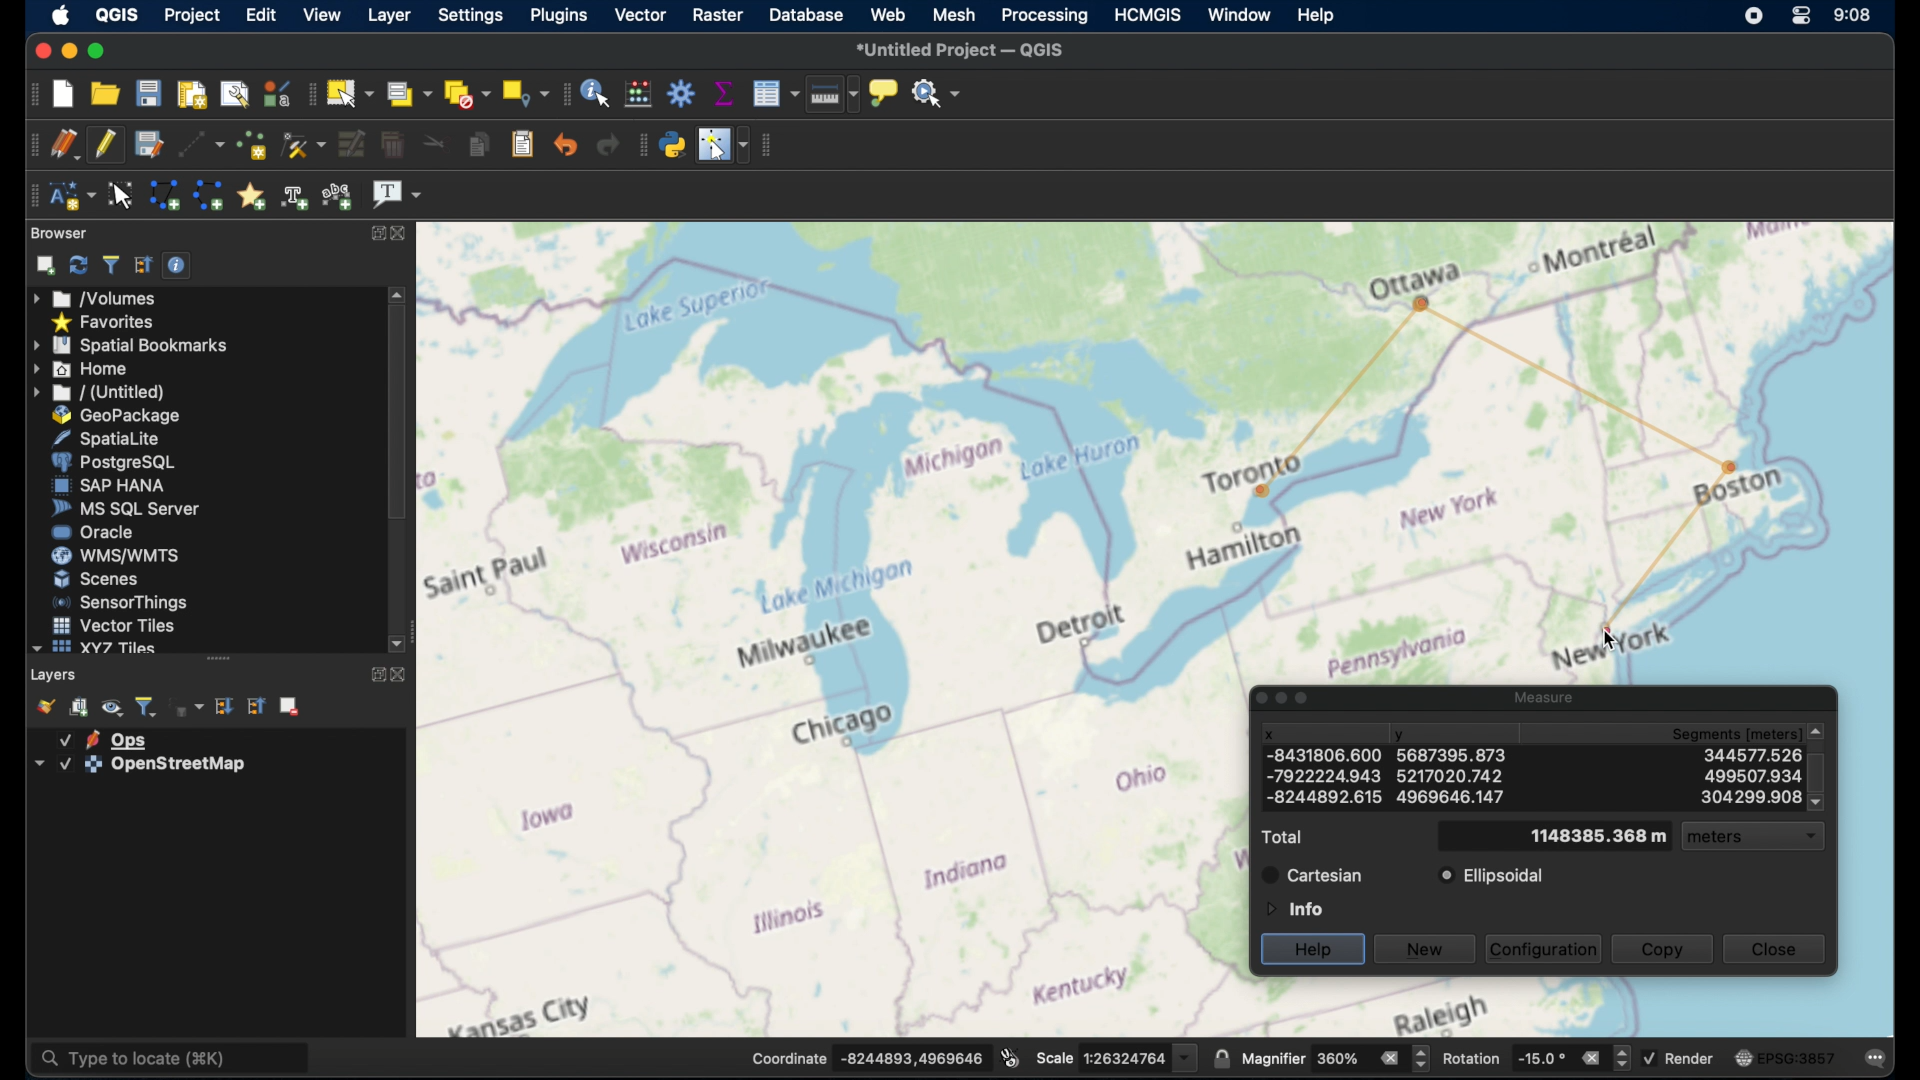 Image resolution: width=1920 pixels, height=1080 pixels. I want to click on paste features, so click(523, 145).